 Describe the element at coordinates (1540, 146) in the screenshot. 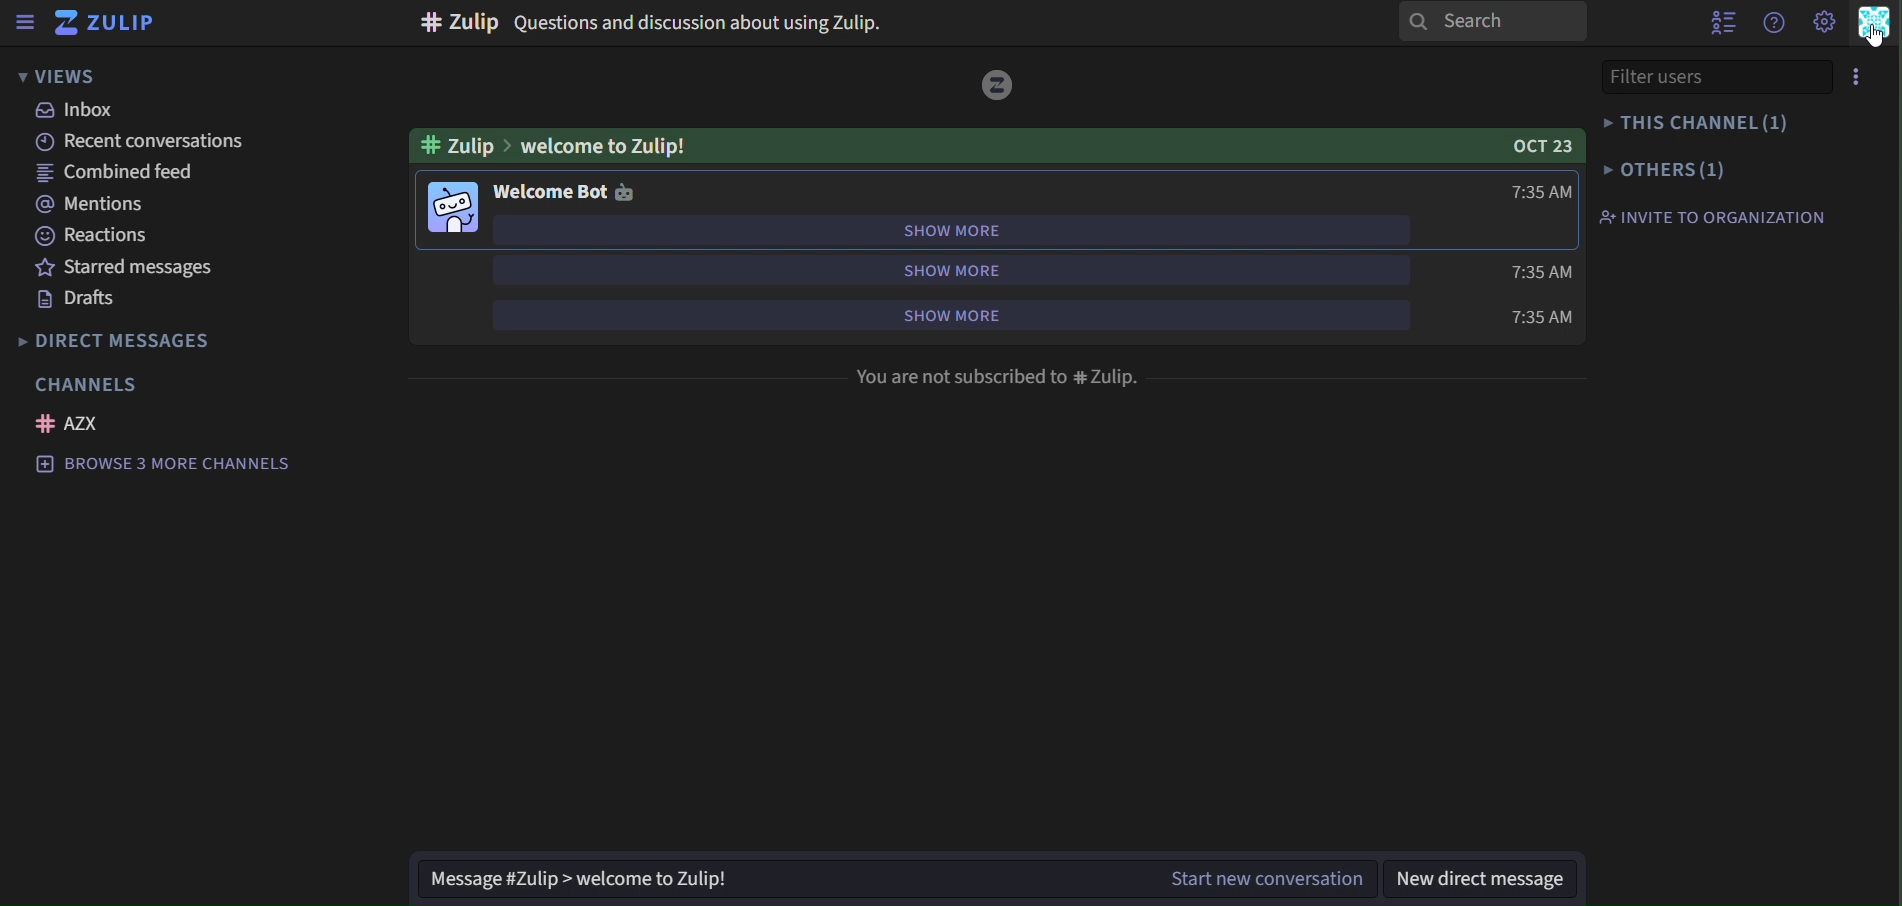

I see `OCT 23` at that location.